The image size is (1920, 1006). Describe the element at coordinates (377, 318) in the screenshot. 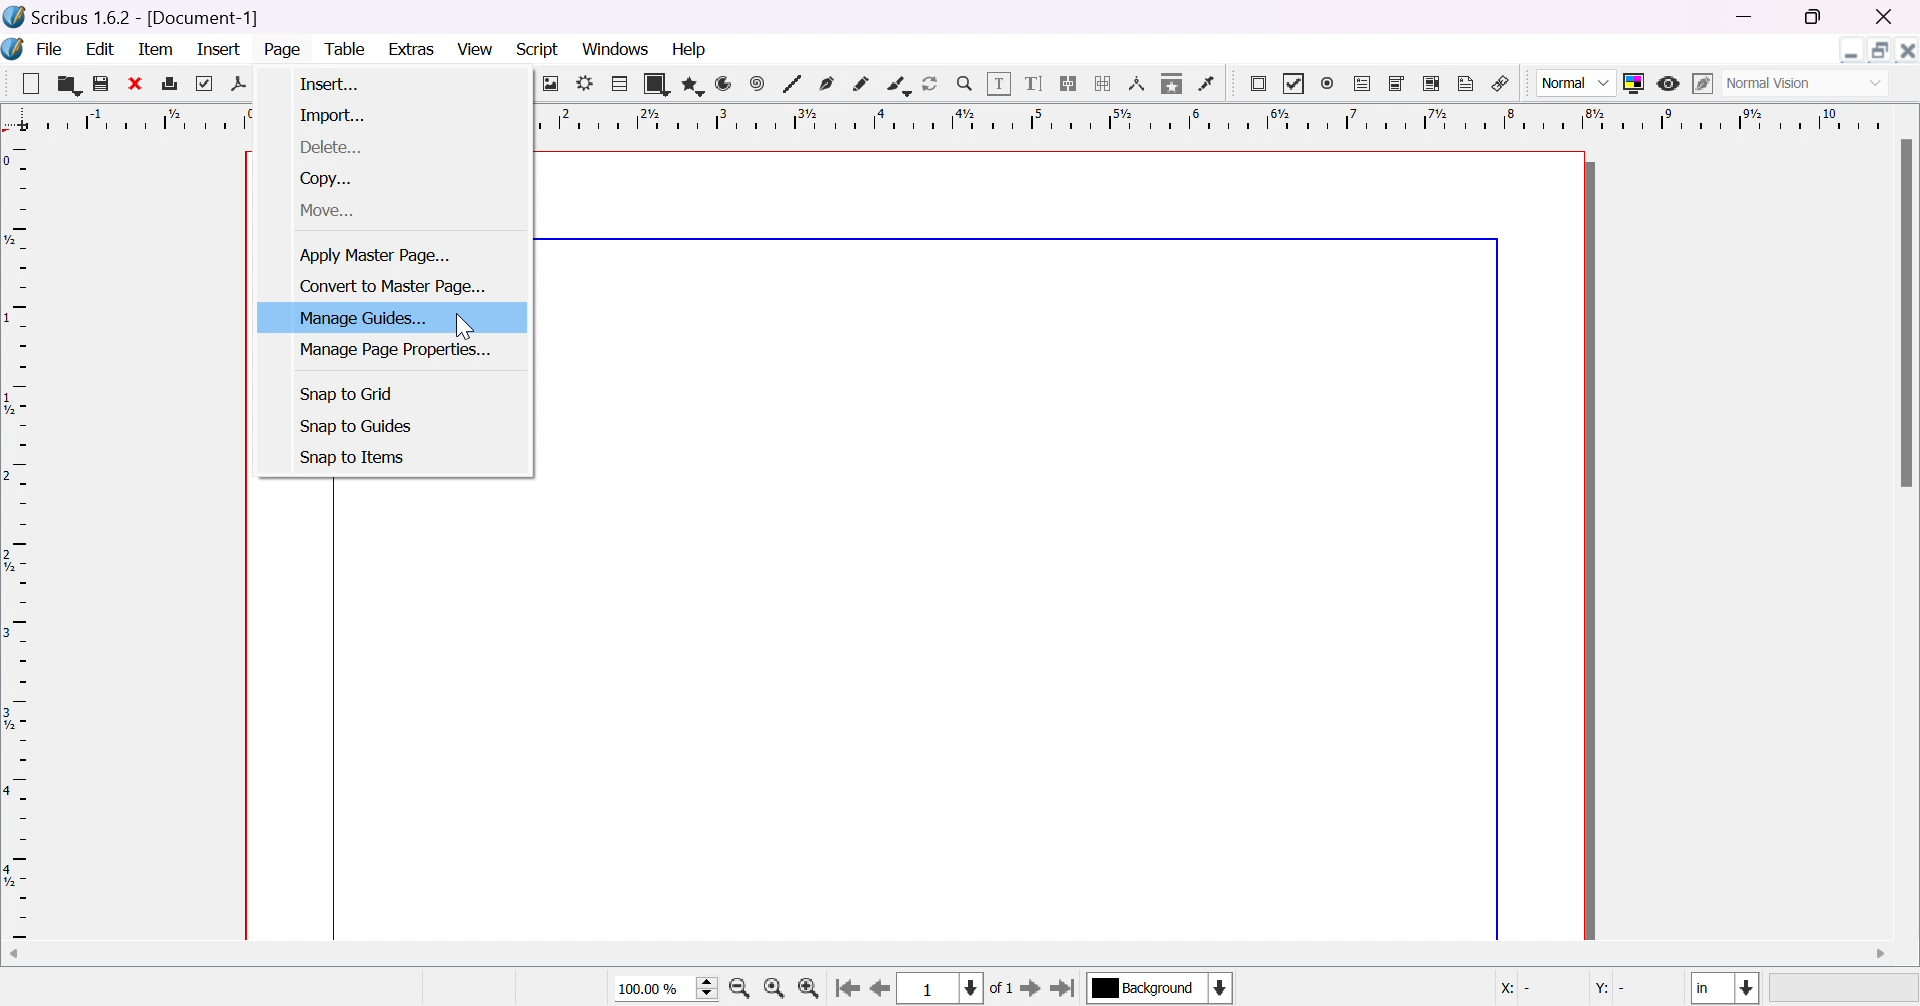

I see `manage guides` at that location.